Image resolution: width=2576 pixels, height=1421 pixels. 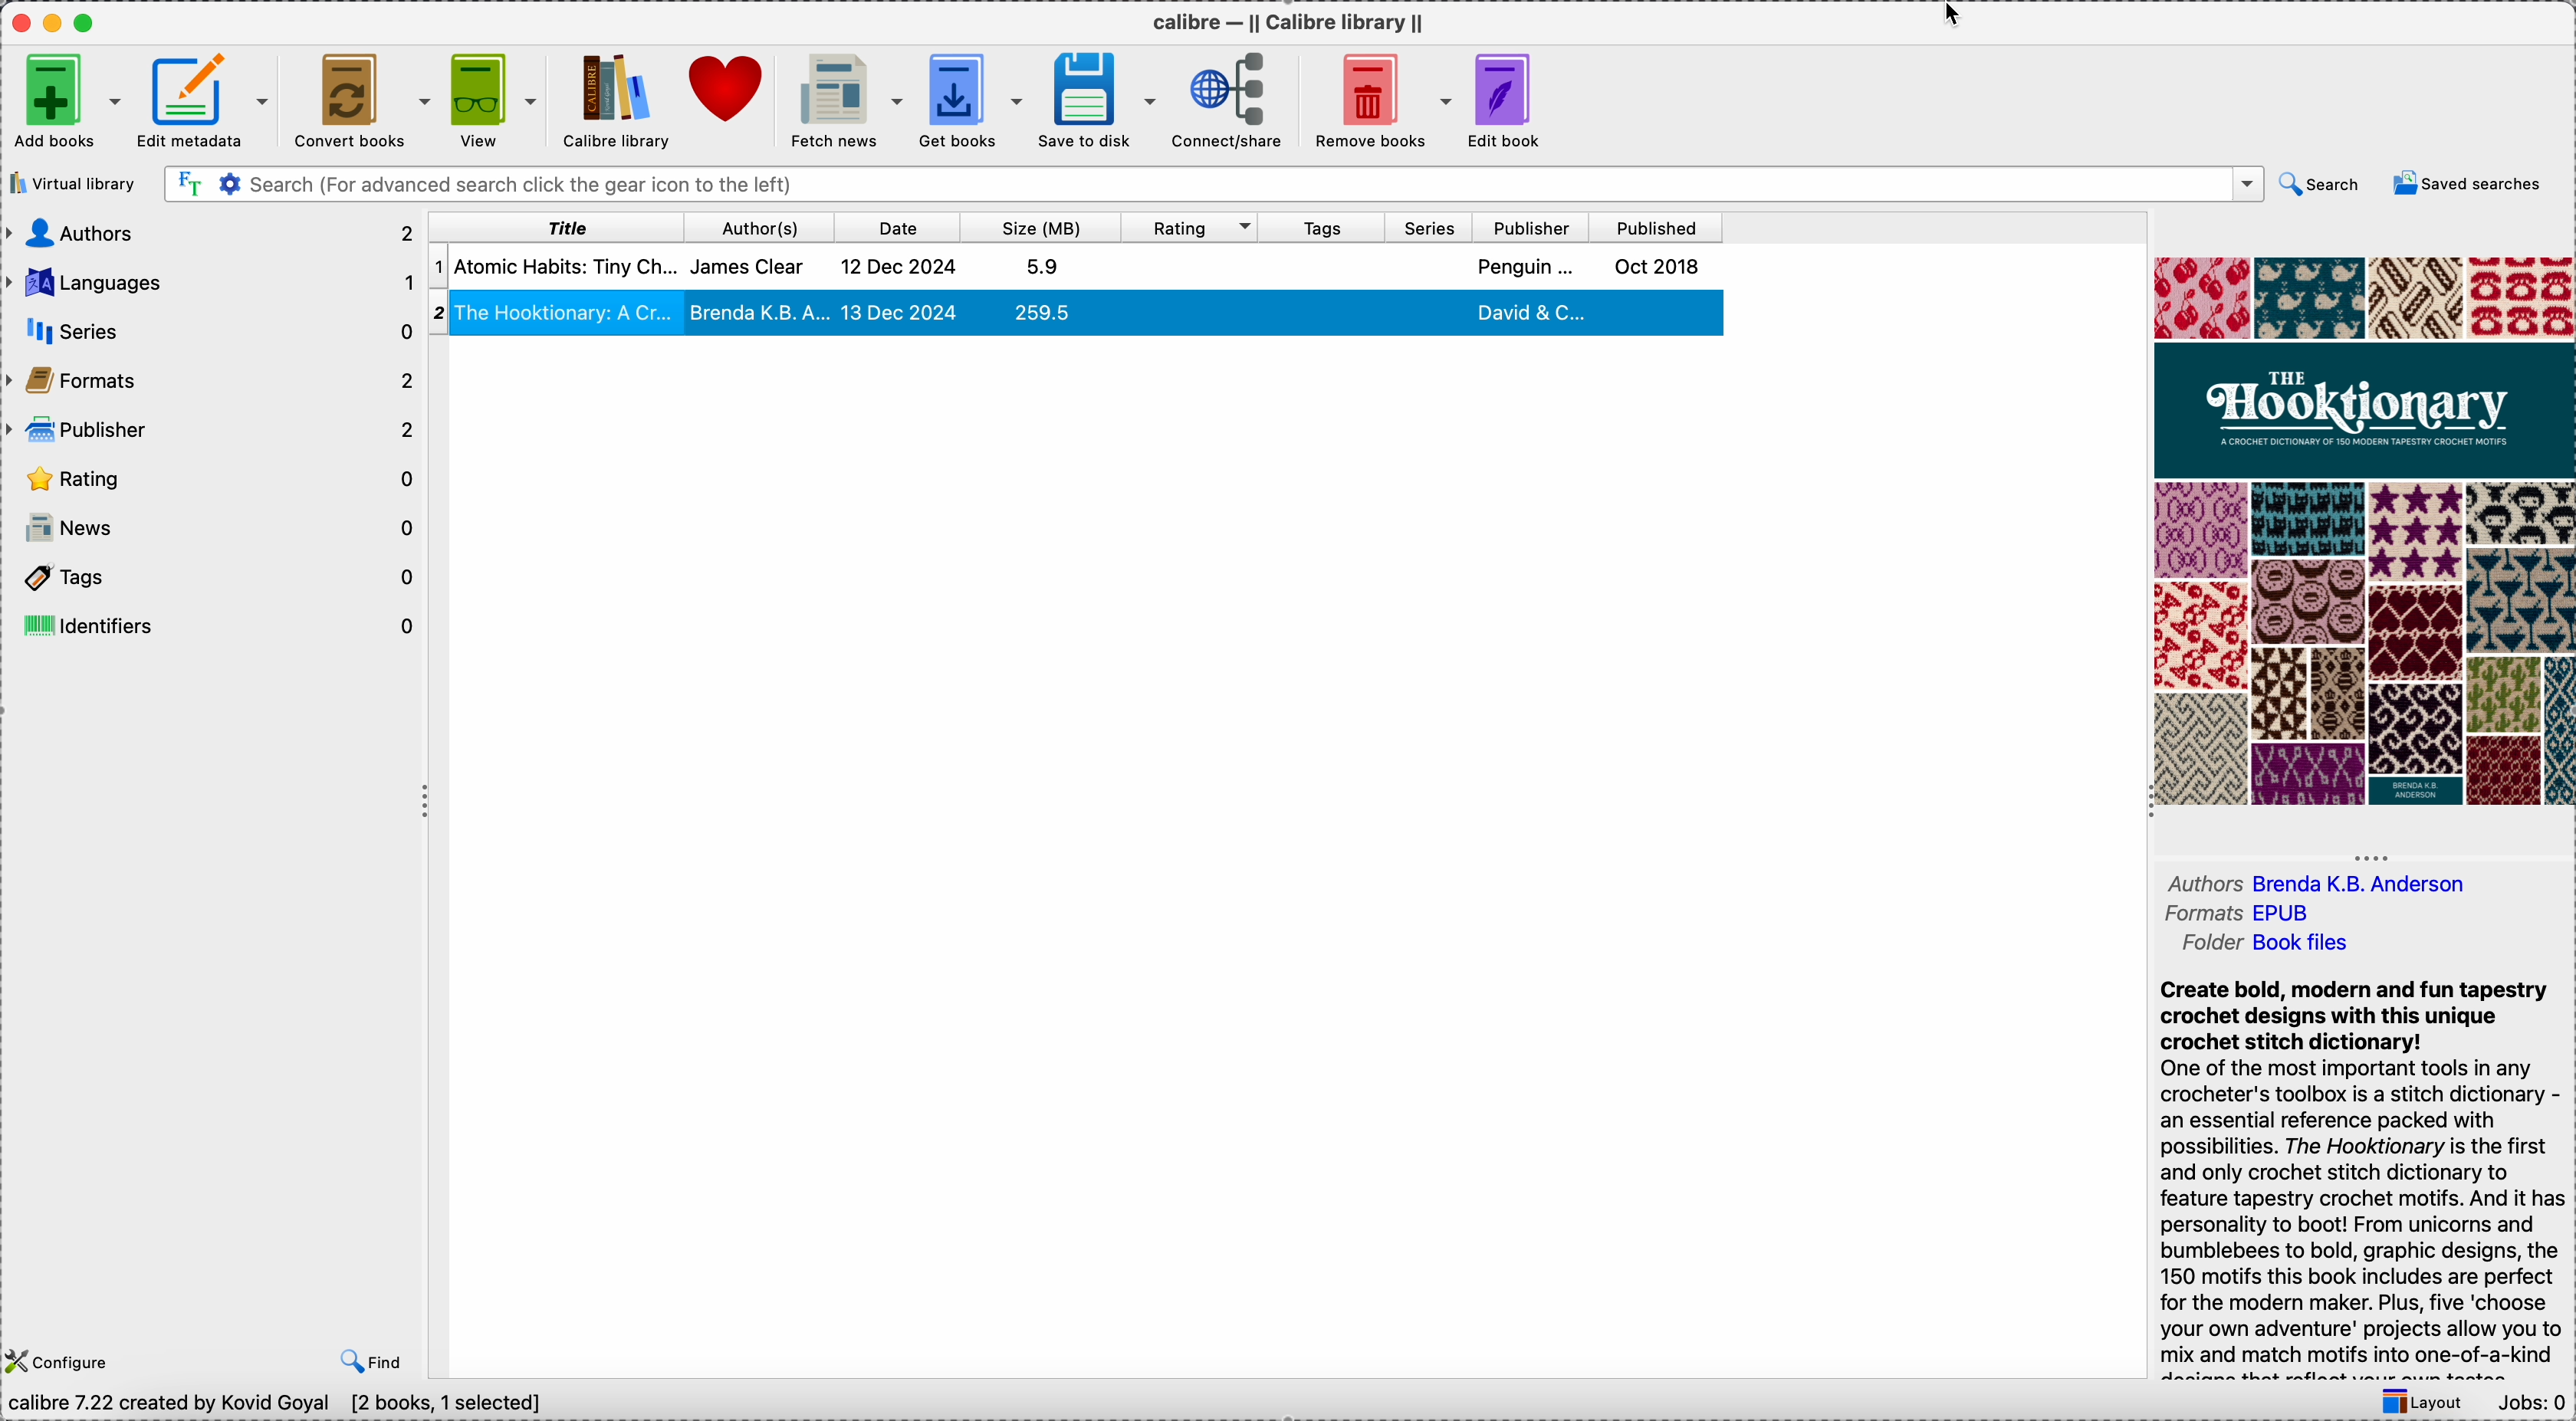 I want to click on close Calibre, so click(x=19, y=20).